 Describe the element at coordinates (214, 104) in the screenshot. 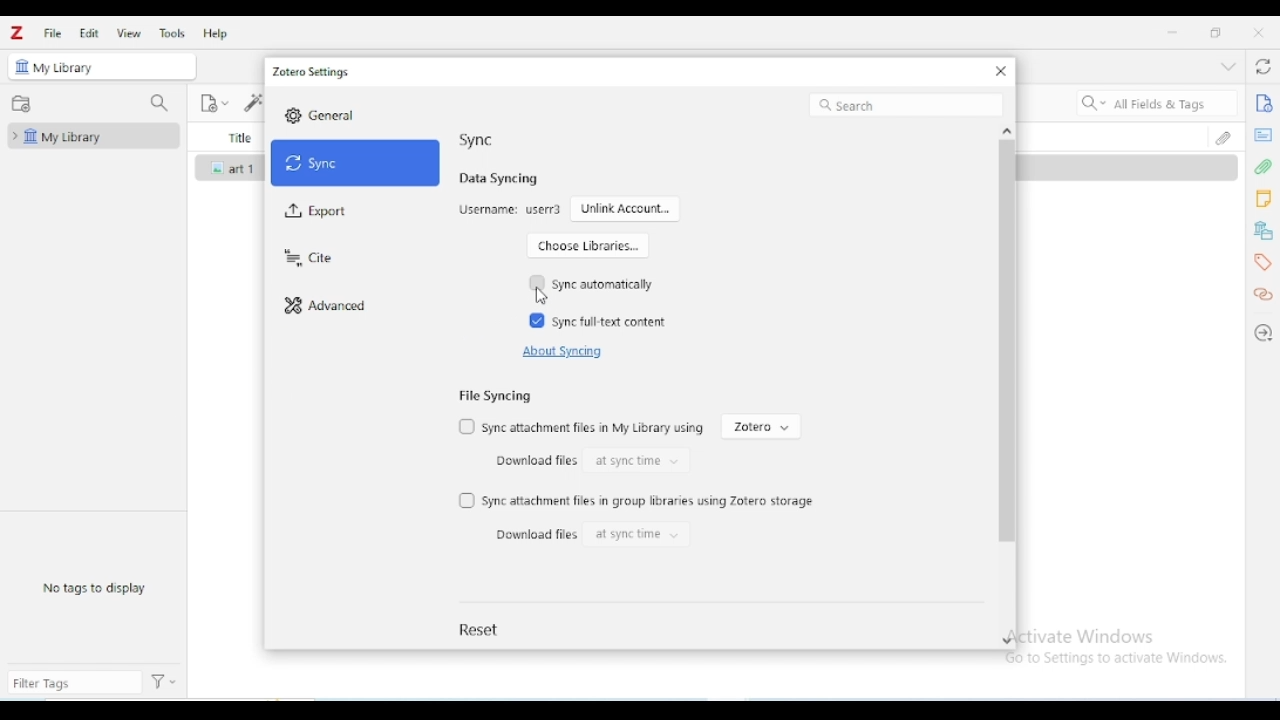

I see `new item` at that location.